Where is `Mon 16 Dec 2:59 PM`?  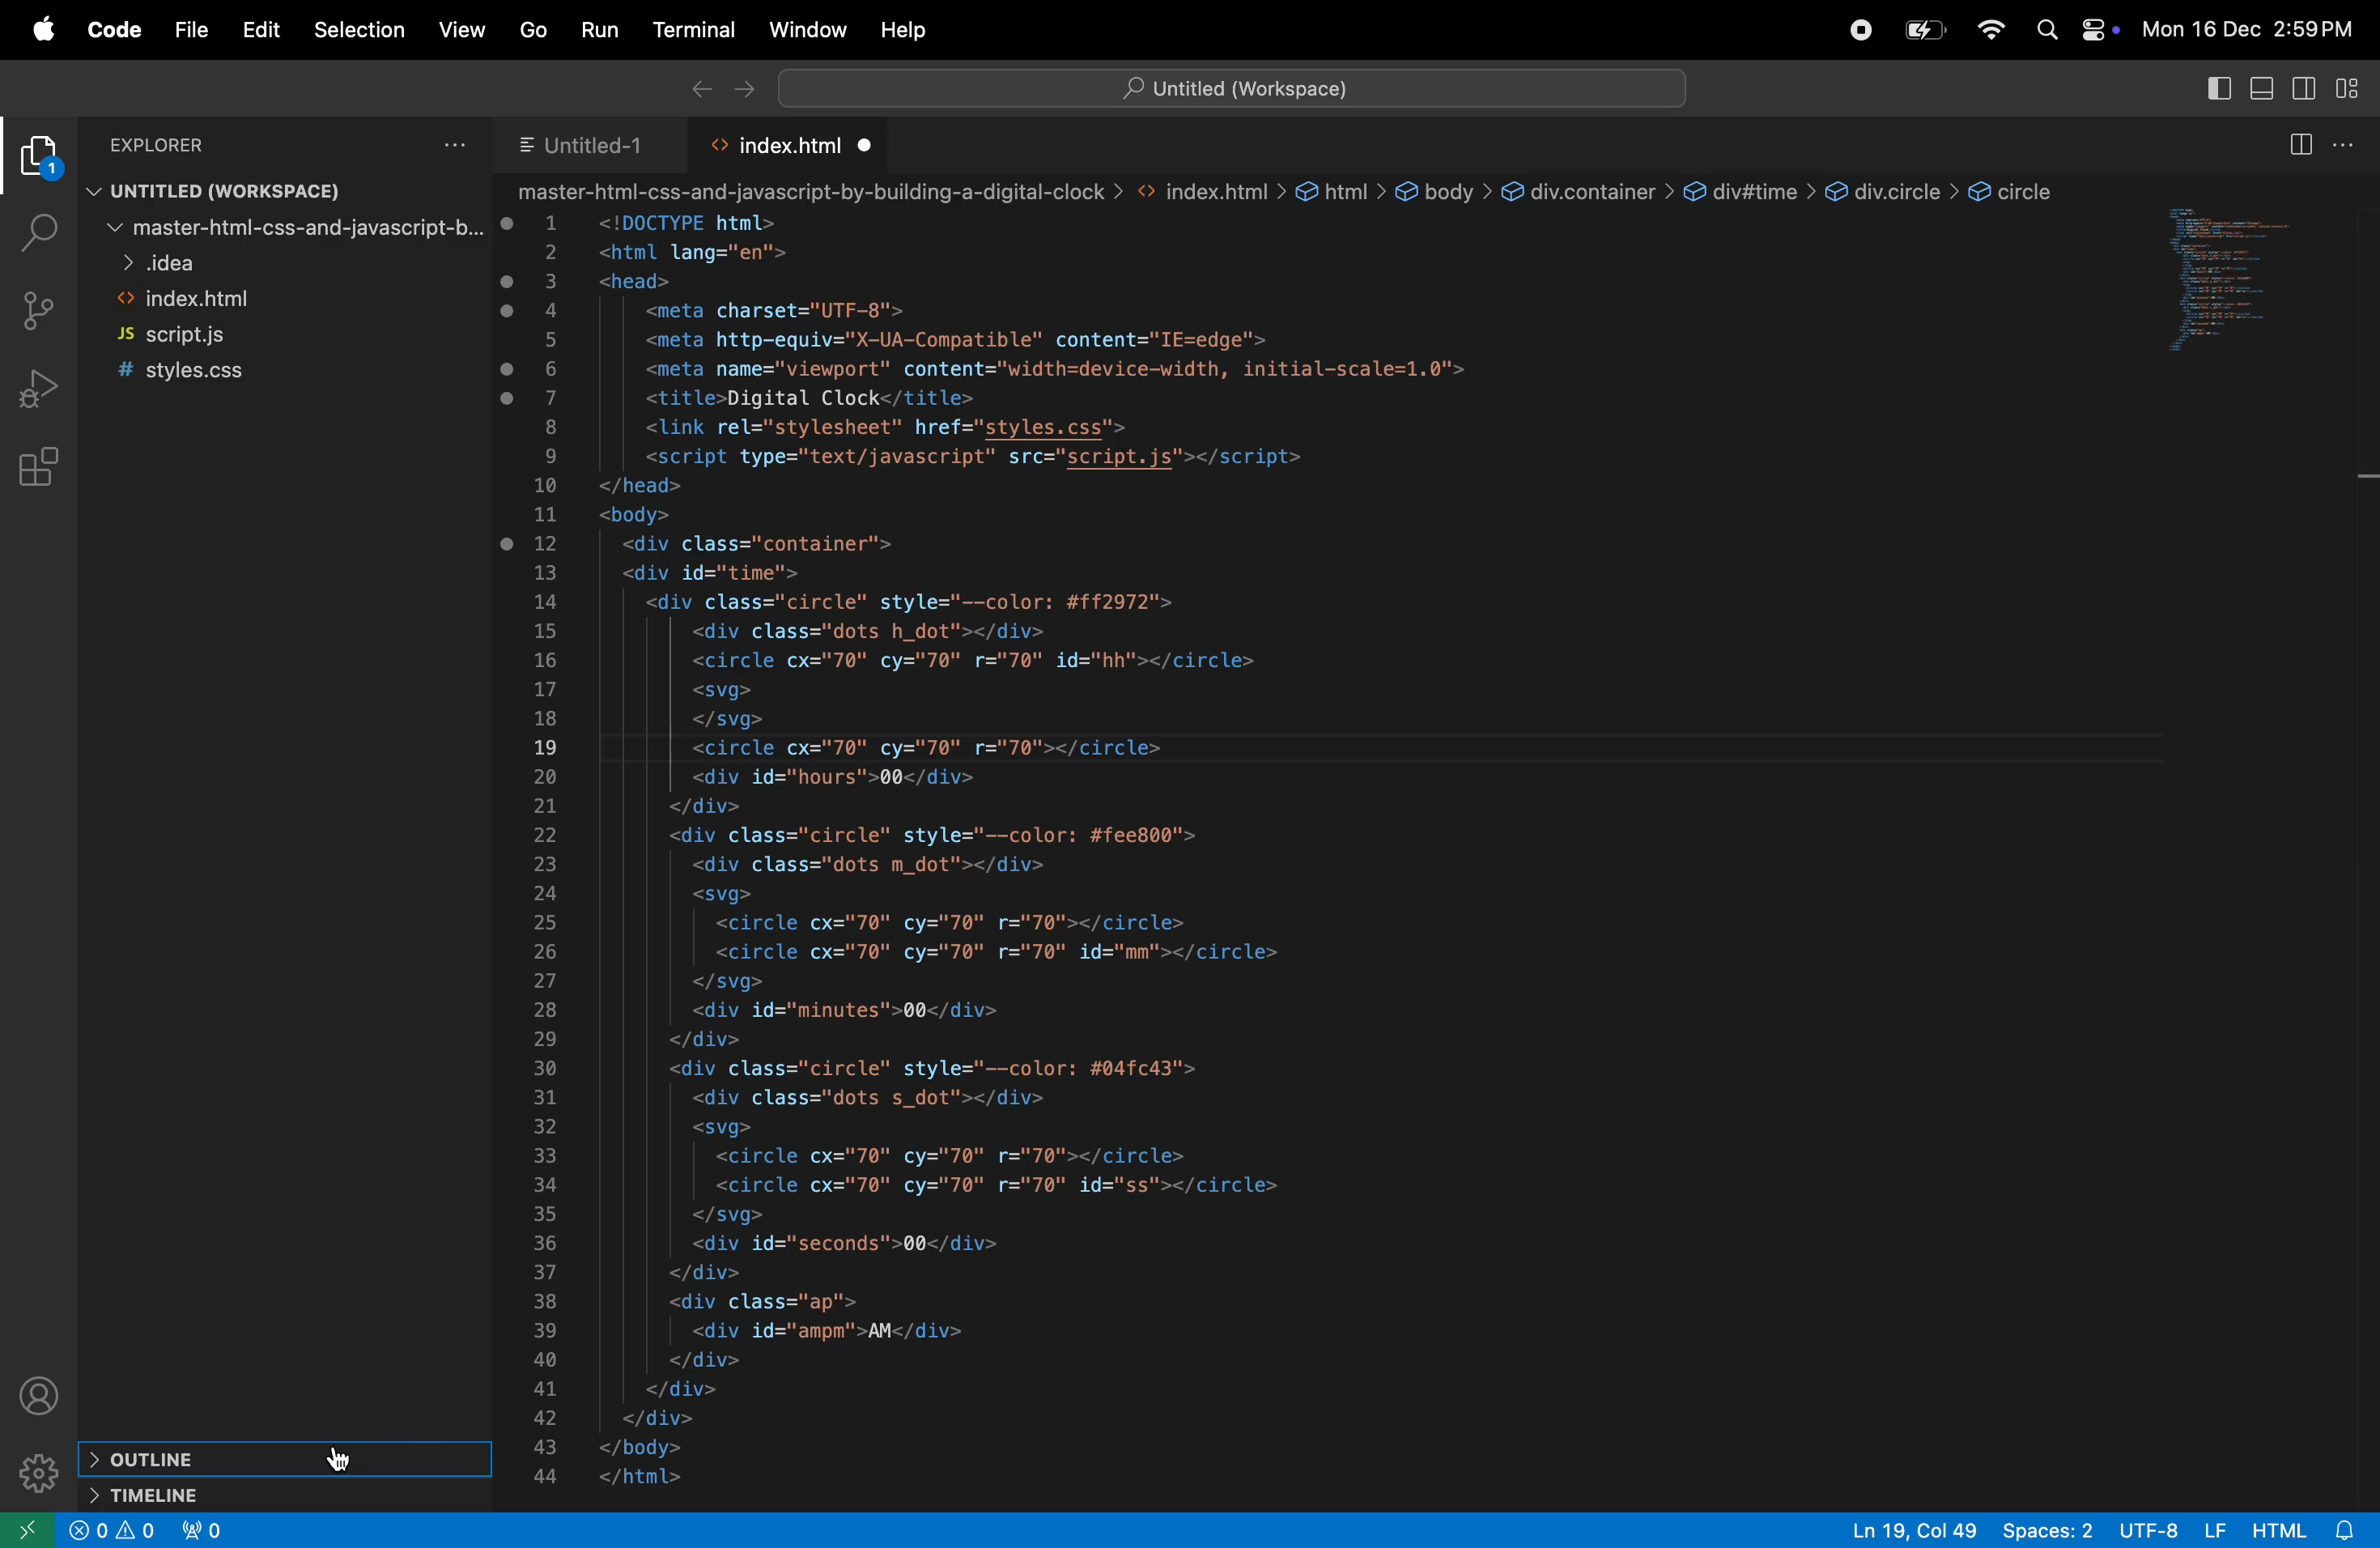
Mon 16 Dec 2:59 PM is located at coordinates (2251, 32).